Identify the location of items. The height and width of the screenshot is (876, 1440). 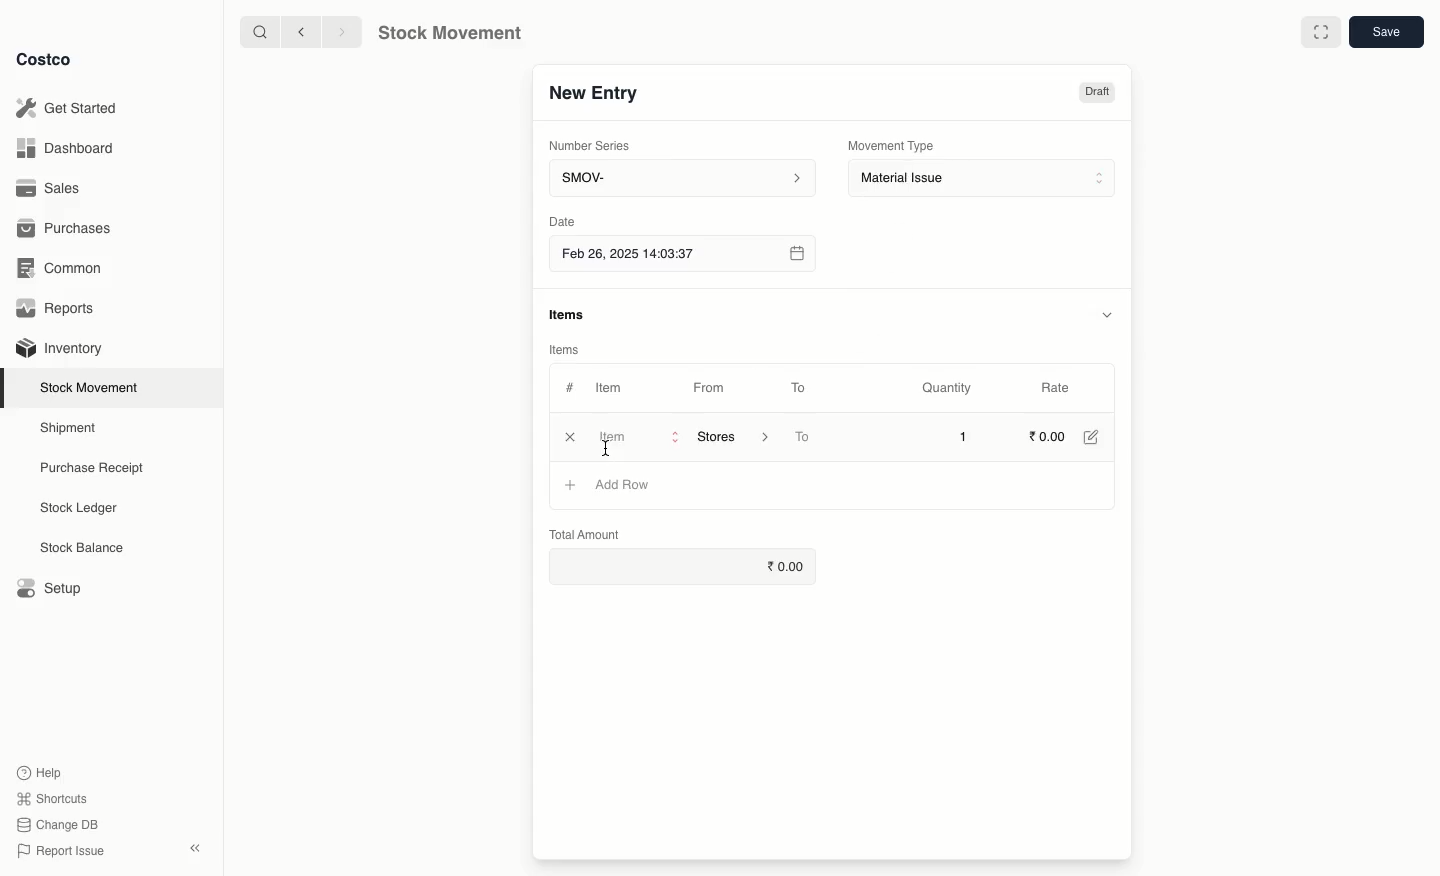
(569, 315).